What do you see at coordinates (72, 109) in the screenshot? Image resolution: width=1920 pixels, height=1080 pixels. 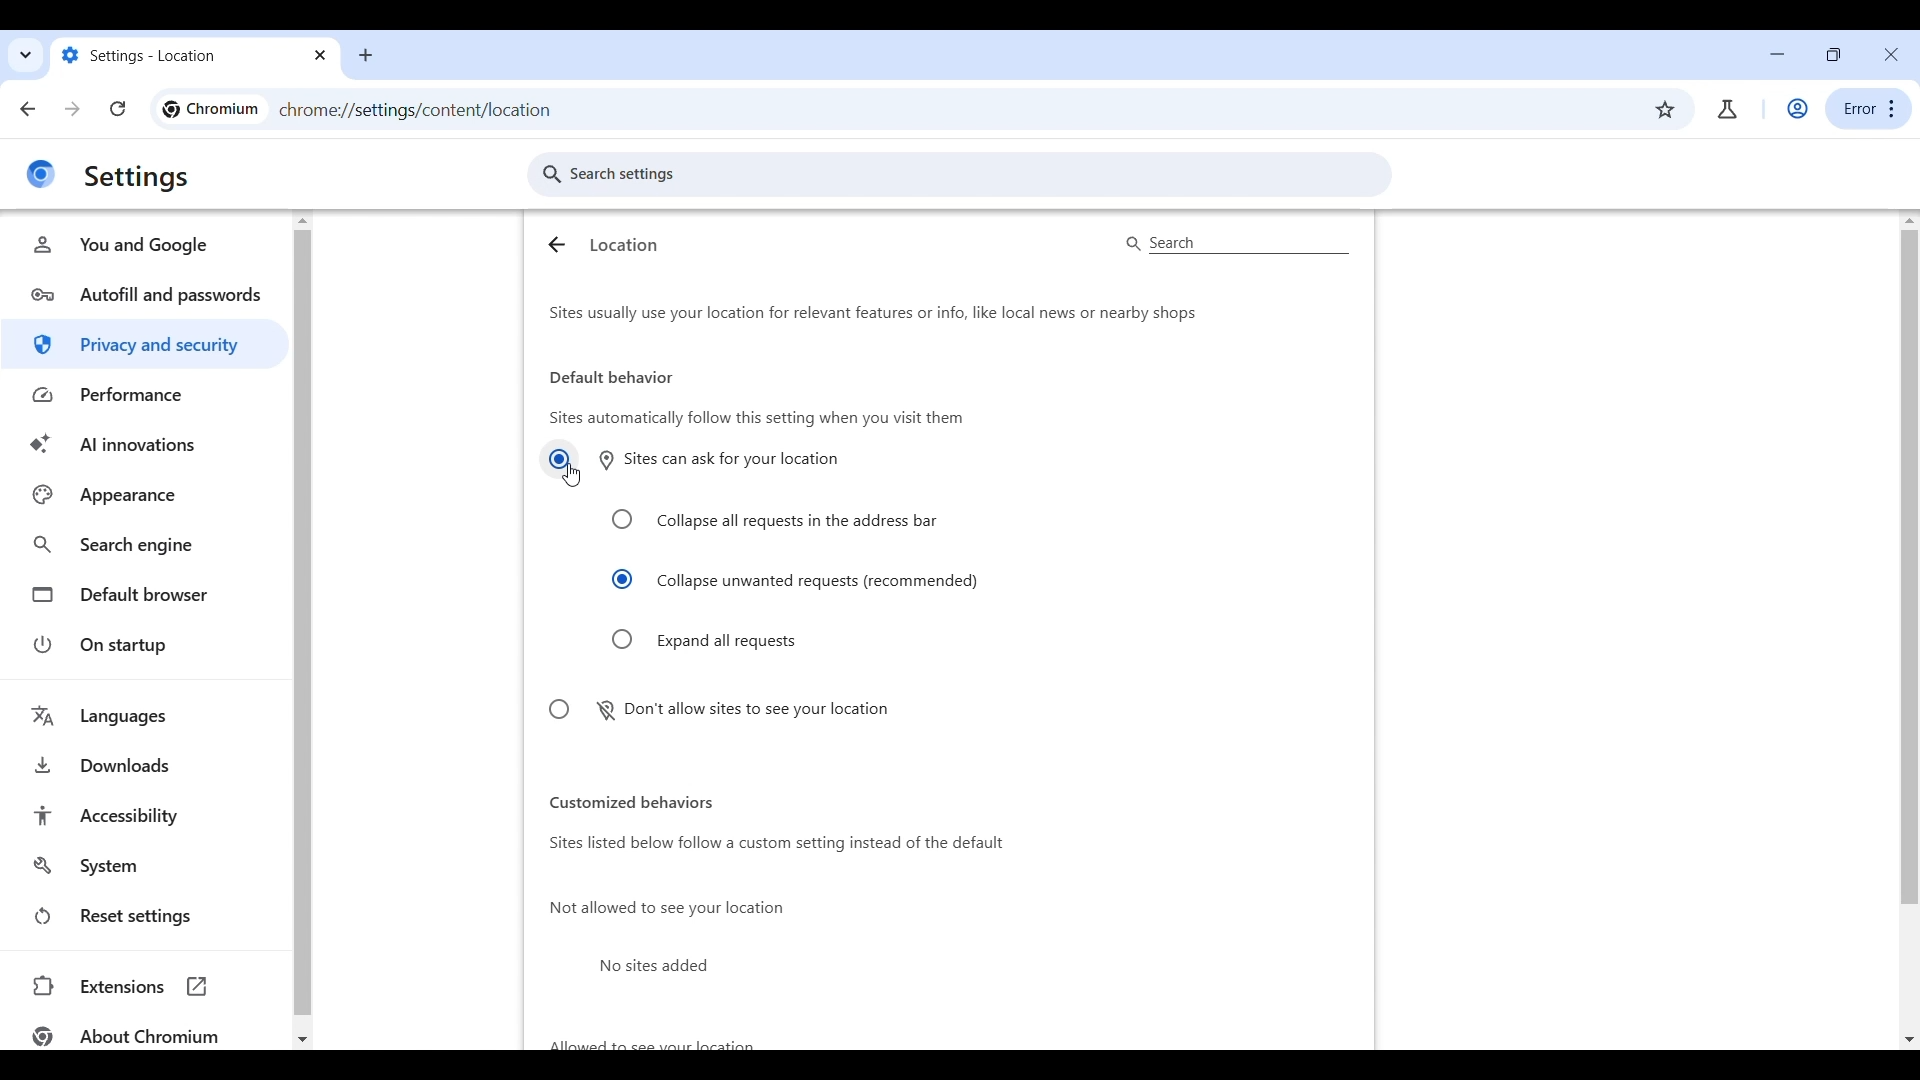 I see `Go forward` at bounding box center [72, 109].